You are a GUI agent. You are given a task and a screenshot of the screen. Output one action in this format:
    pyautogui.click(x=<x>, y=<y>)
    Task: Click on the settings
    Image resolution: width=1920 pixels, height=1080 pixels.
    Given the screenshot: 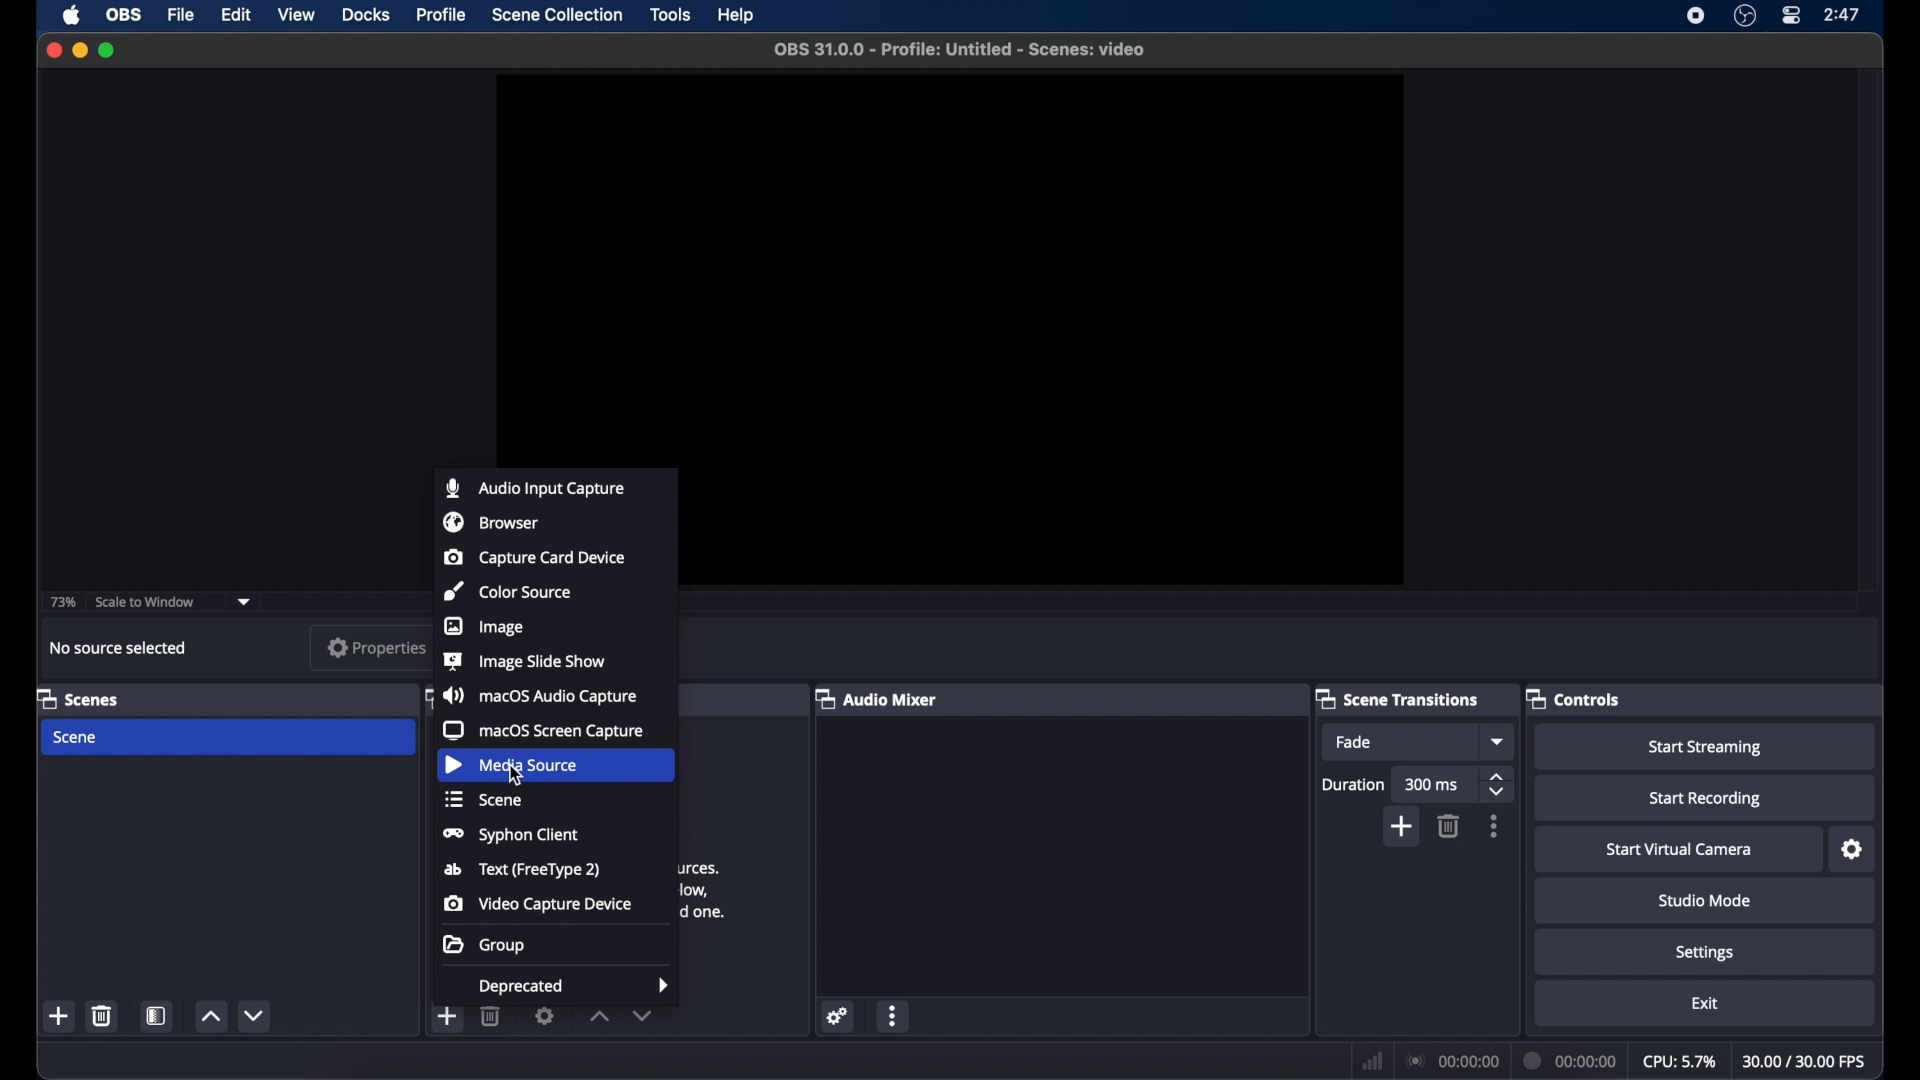 What is the action you would take?
    pyautogui.click(x=1705, y=954)
    